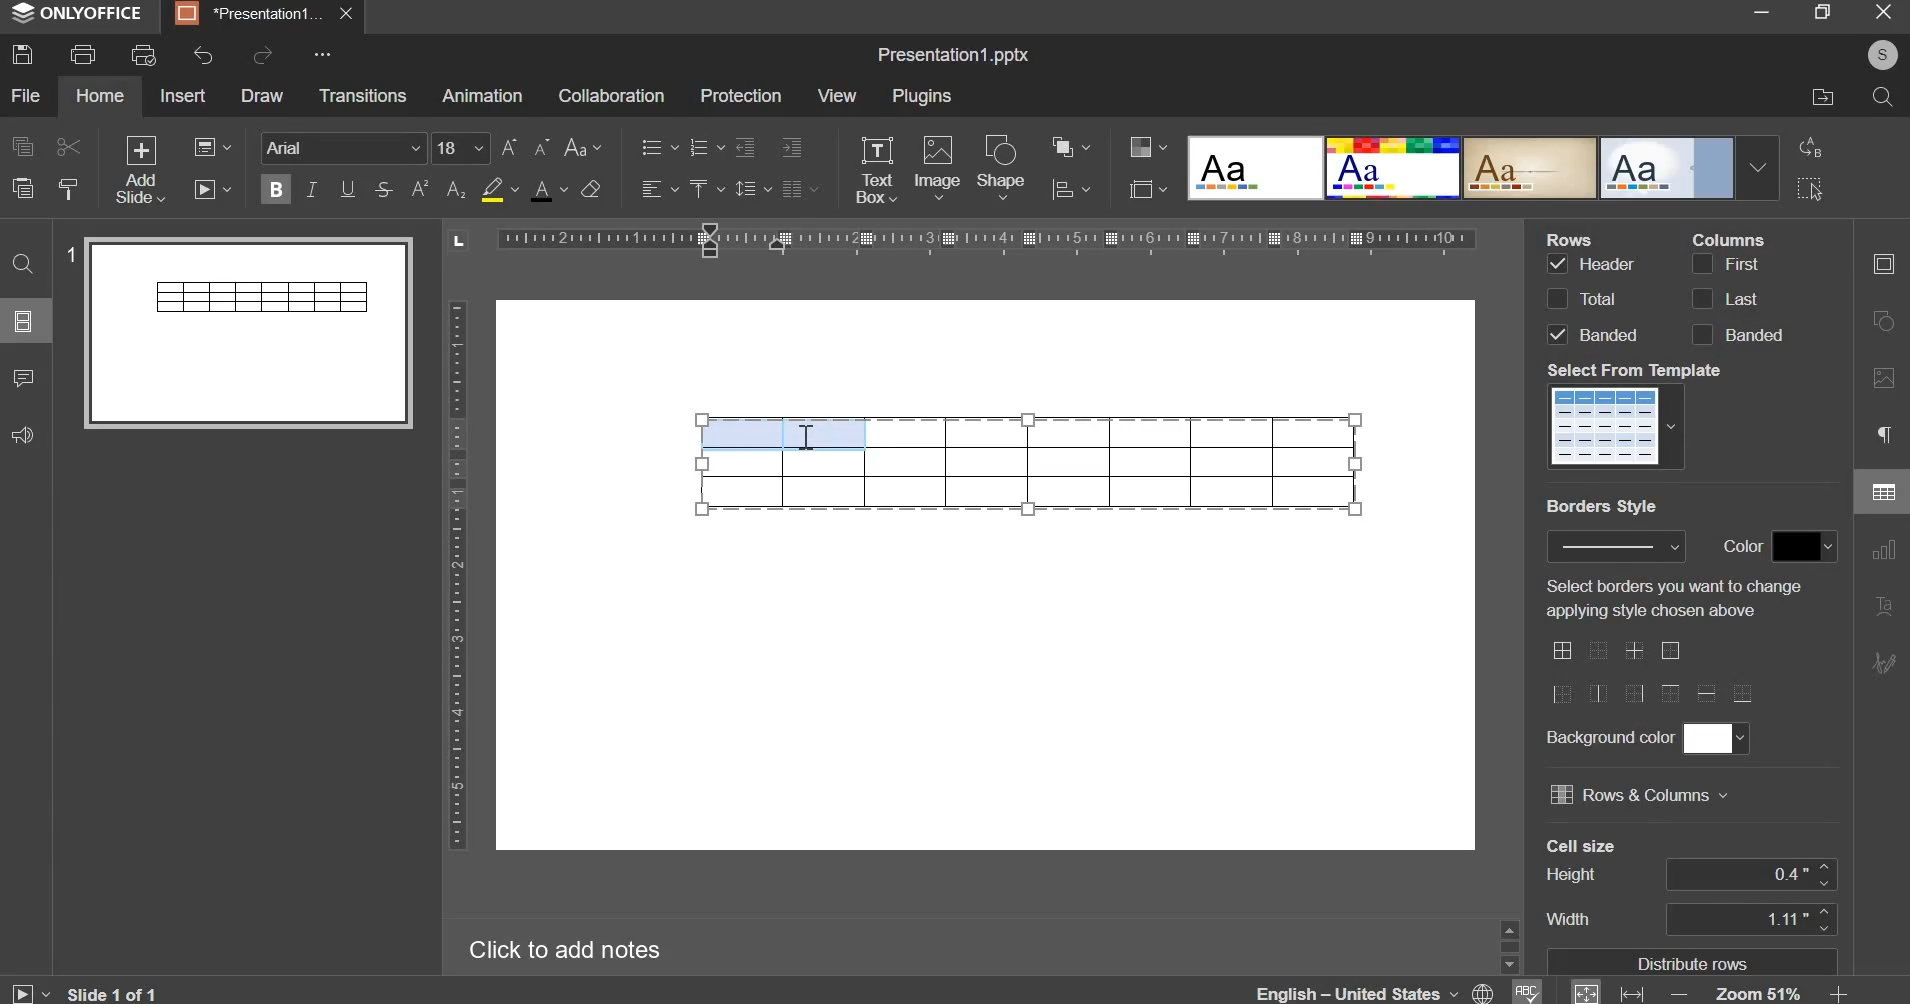 The width and height of the screenshot is (1910, 1004). Describe the element at coordinates (261, 14) in the screenshot. I see `Presentation tab` at that location.